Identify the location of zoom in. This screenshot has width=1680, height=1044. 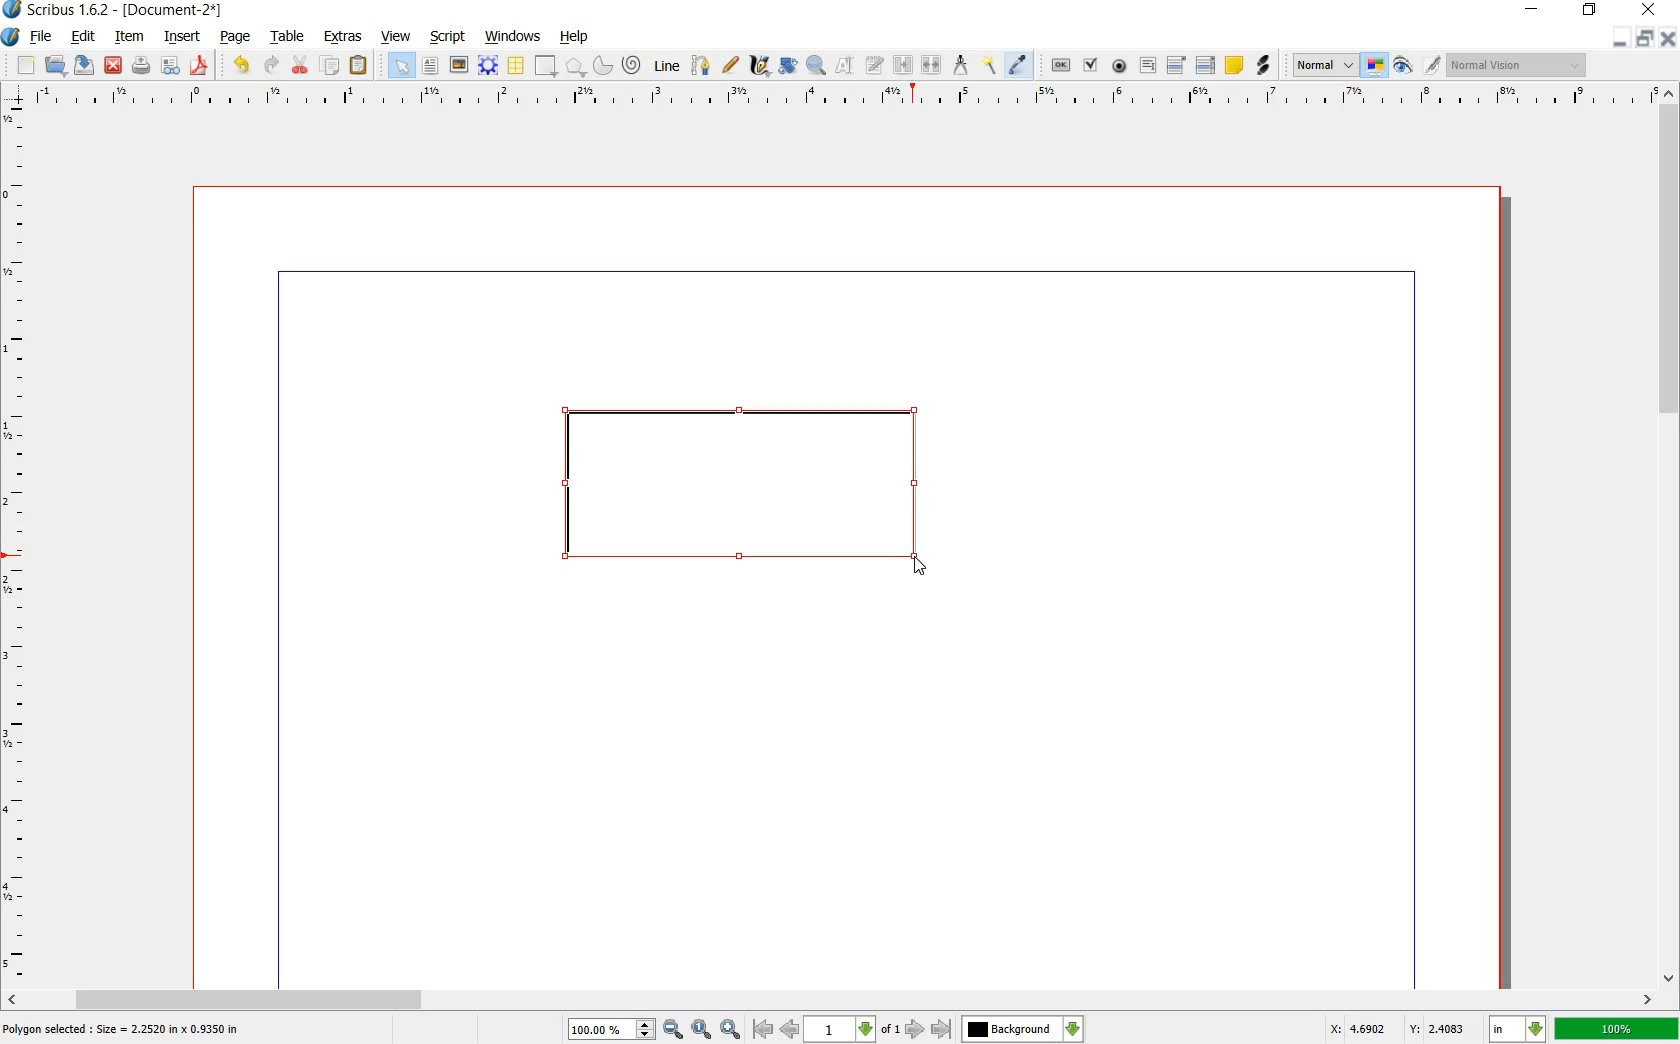
(731, 1029).